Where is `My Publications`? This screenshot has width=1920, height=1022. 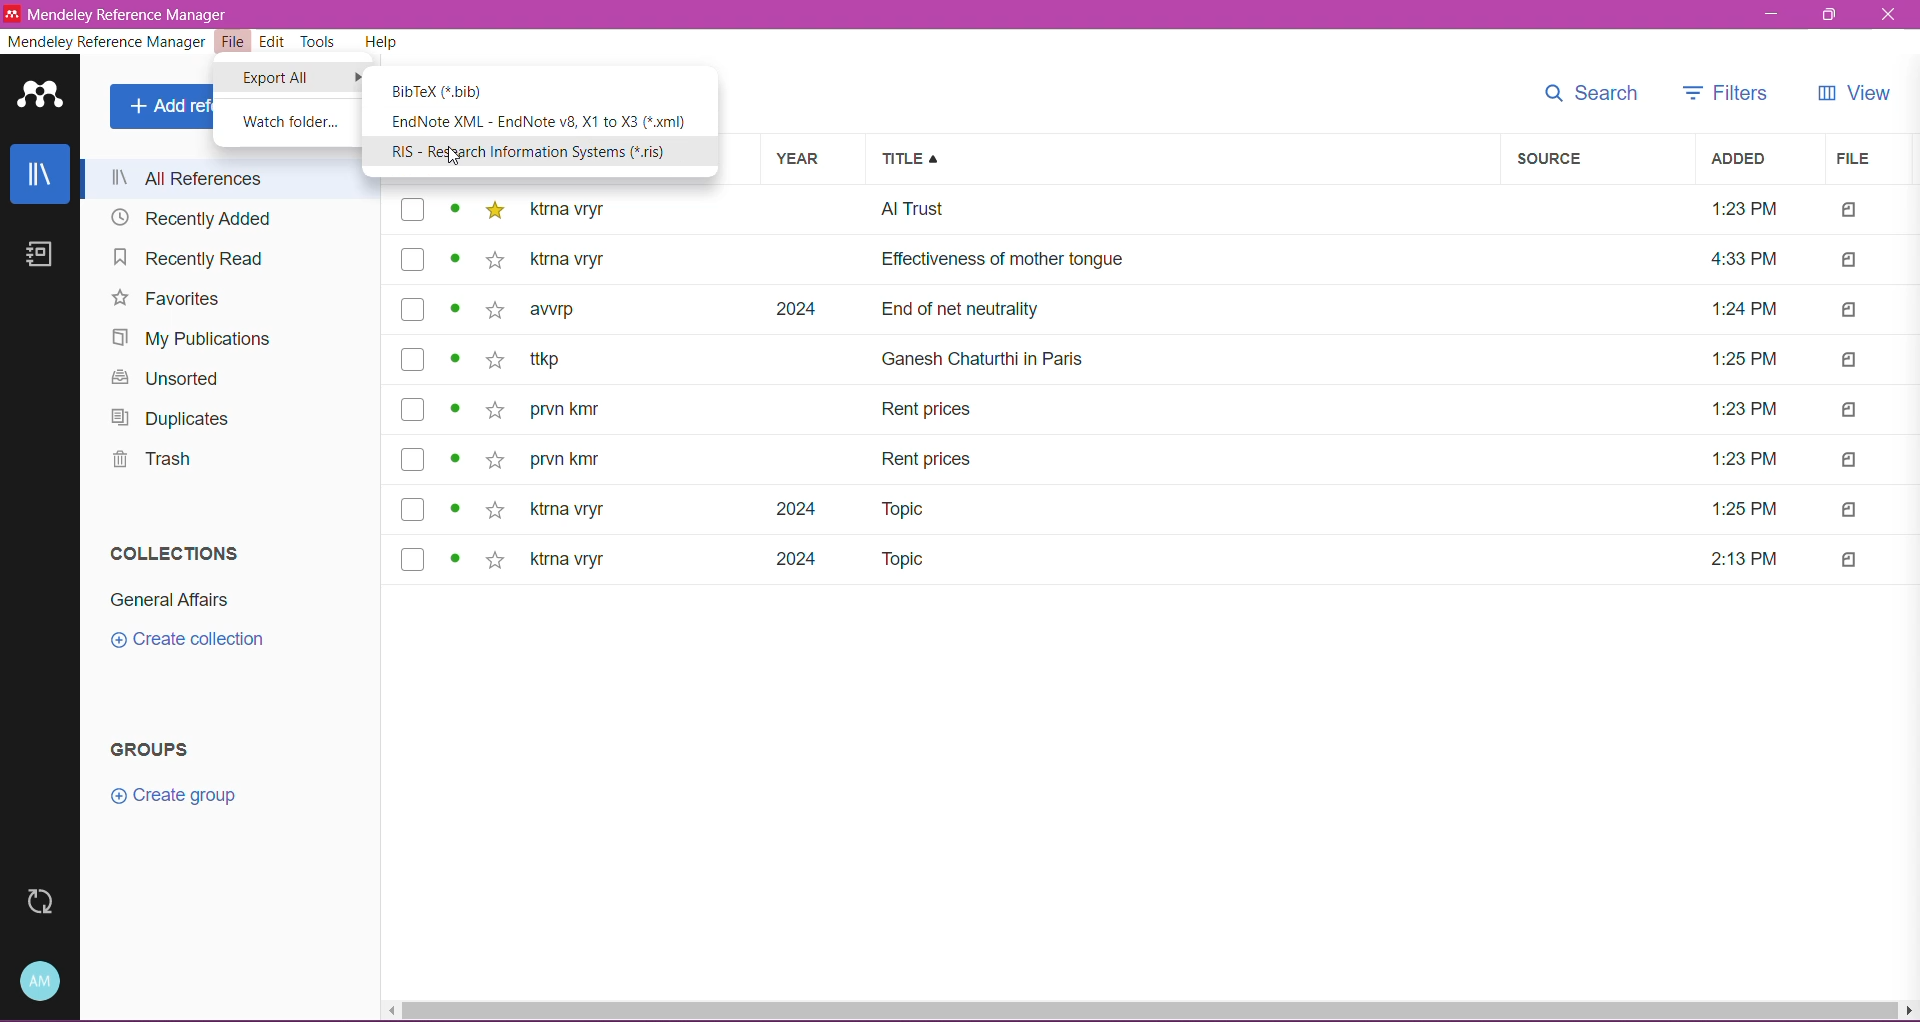
My Publications is located at coordinates (189, 338).